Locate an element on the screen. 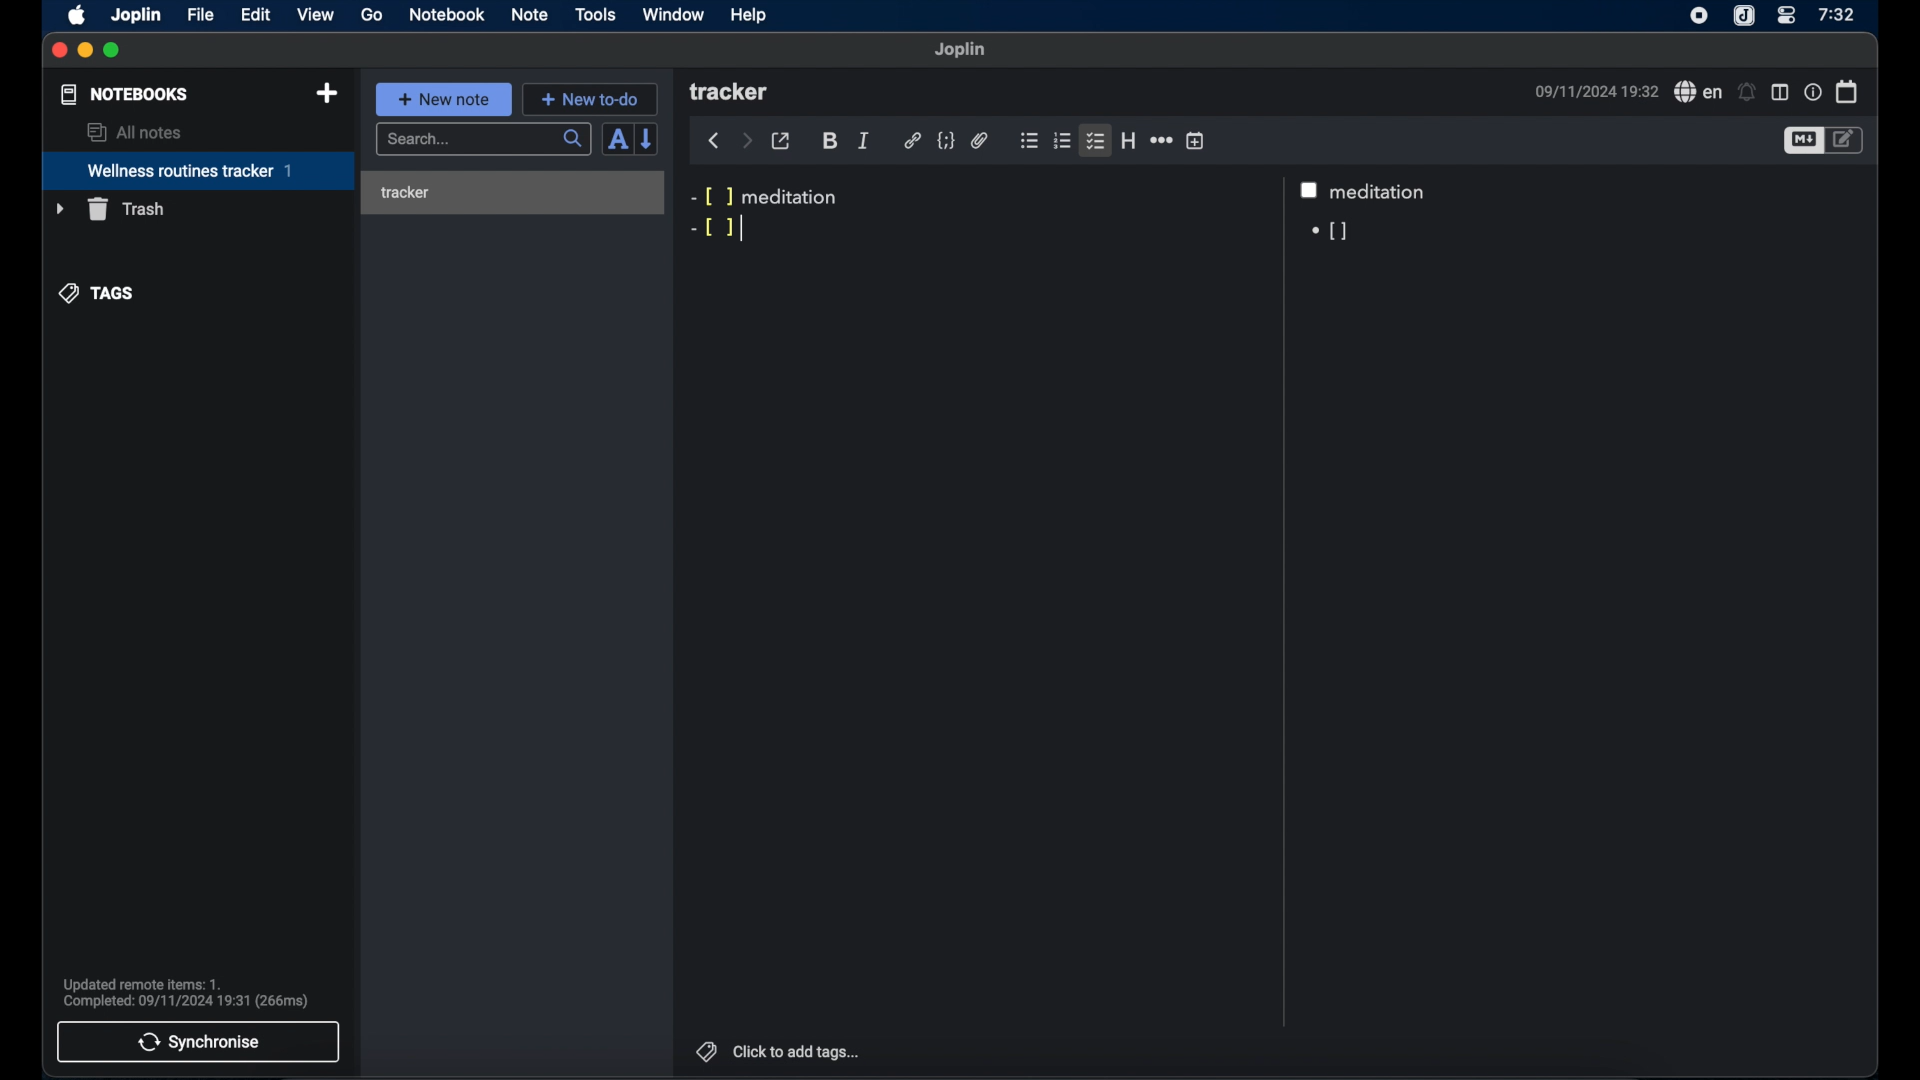 This screenshot has width=1920, height=1080. window is located at coordinates (674, 14).